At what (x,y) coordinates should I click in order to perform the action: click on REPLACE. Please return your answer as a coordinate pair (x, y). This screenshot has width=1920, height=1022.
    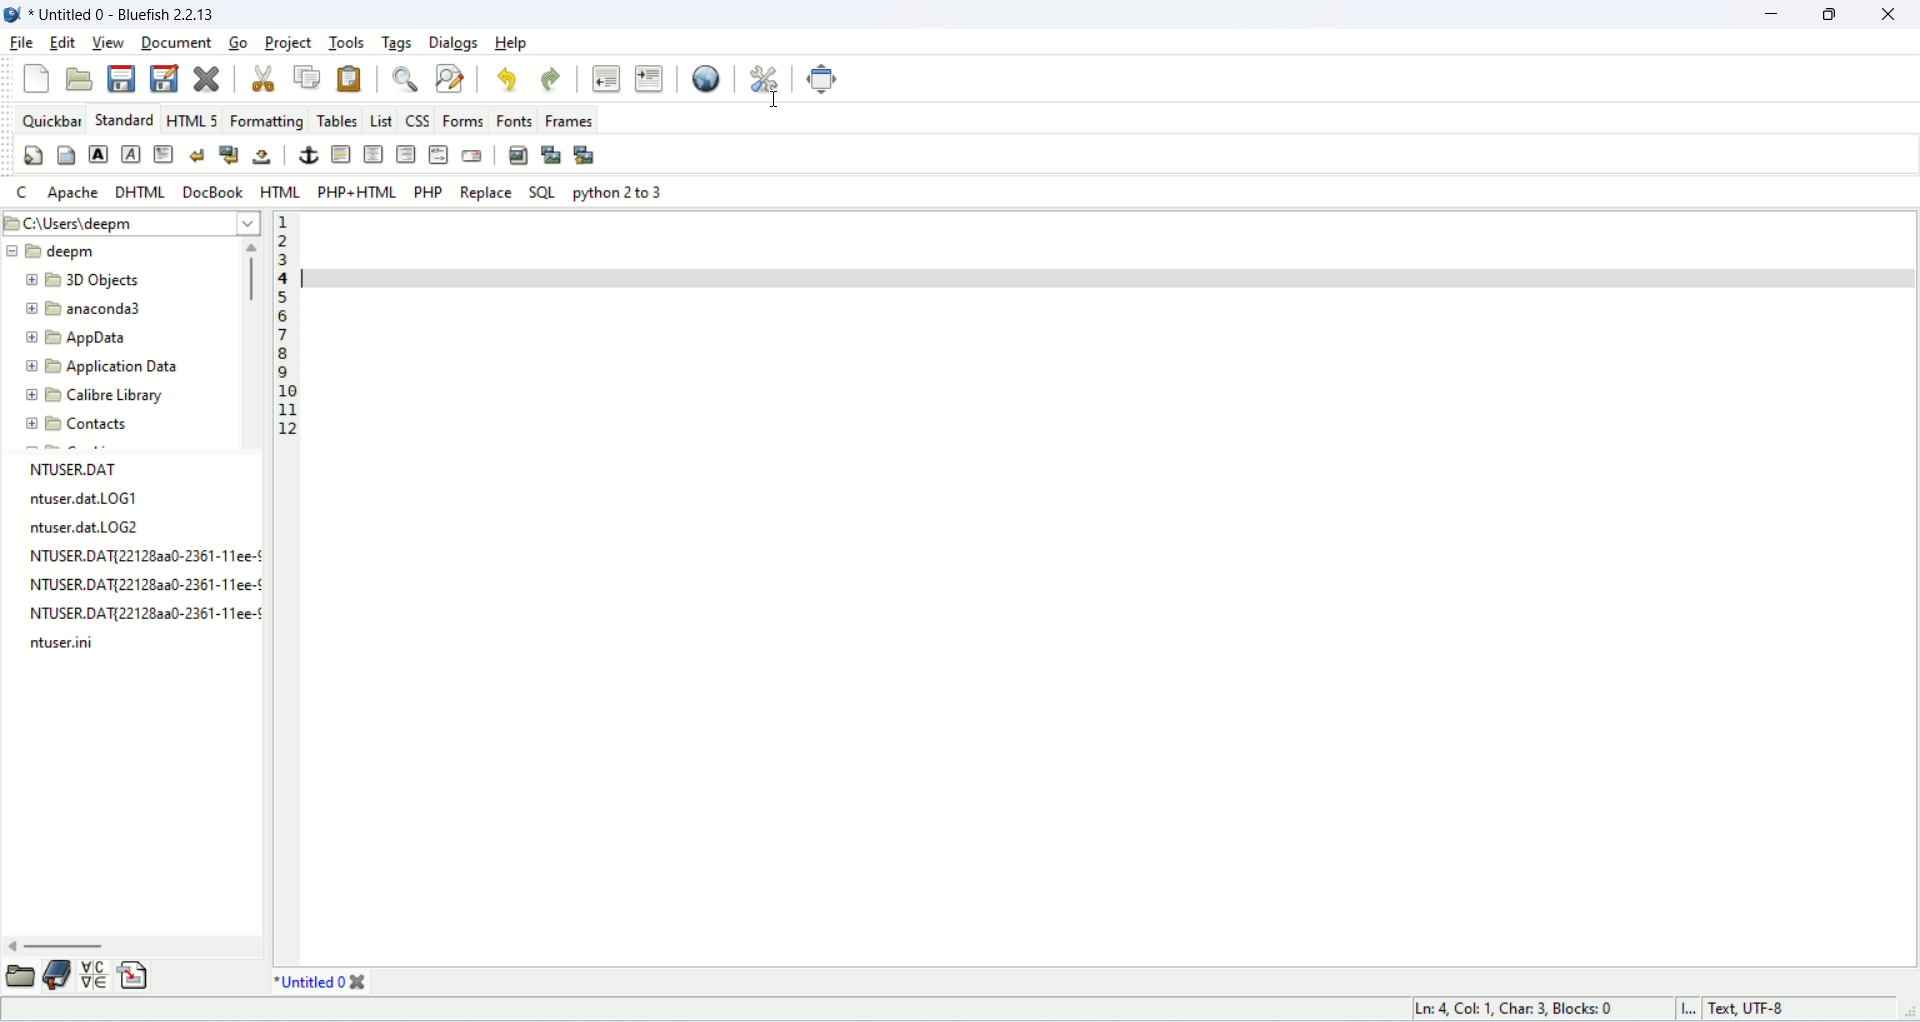
    Looking at the image, I should click on (487, 191).